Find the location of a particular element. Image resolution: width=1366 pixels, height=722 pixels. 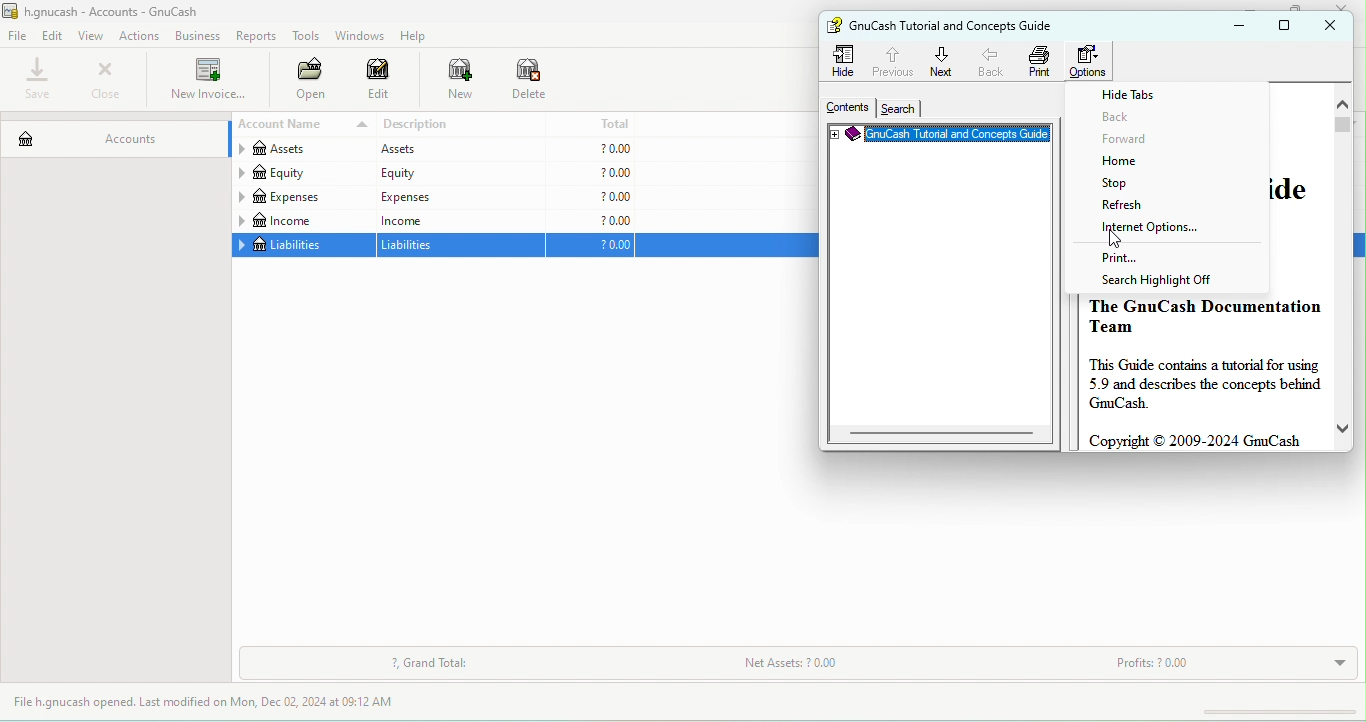

liabilities is located at coordinates (462, 246).